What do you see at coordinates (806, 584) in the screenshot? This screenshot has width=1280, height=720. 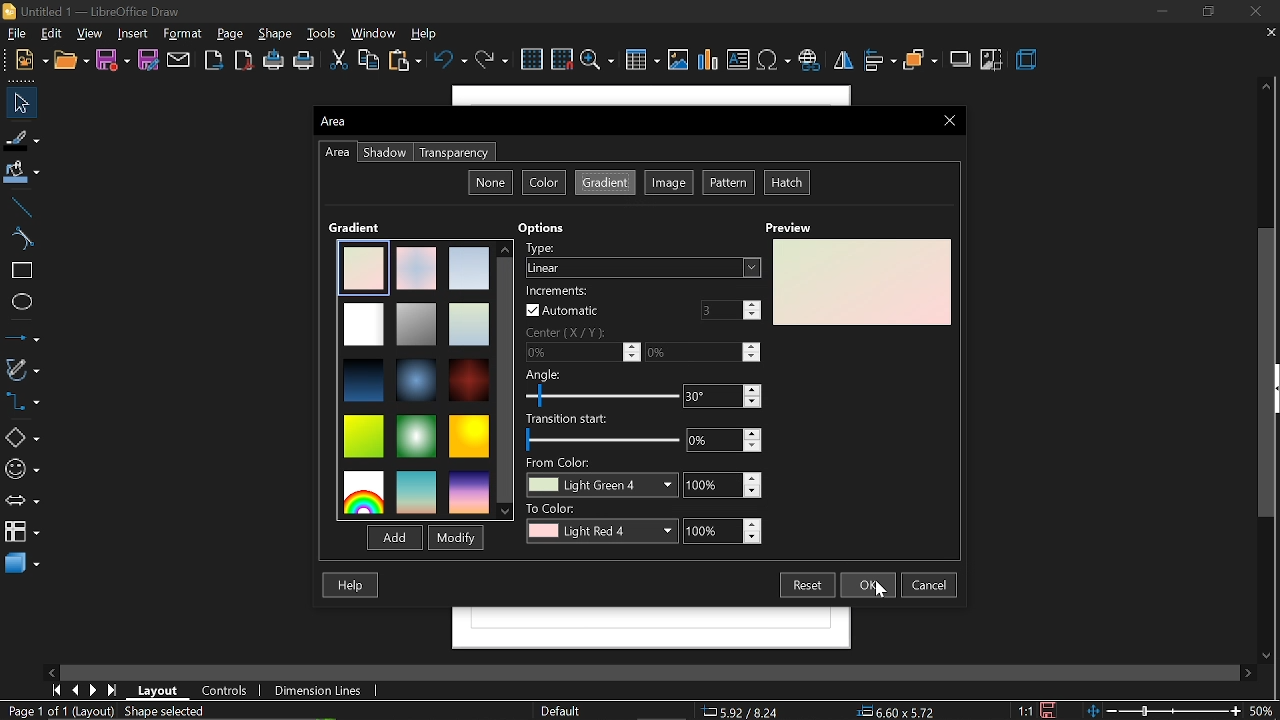 I see `reset` at bounding box center [806, 584].